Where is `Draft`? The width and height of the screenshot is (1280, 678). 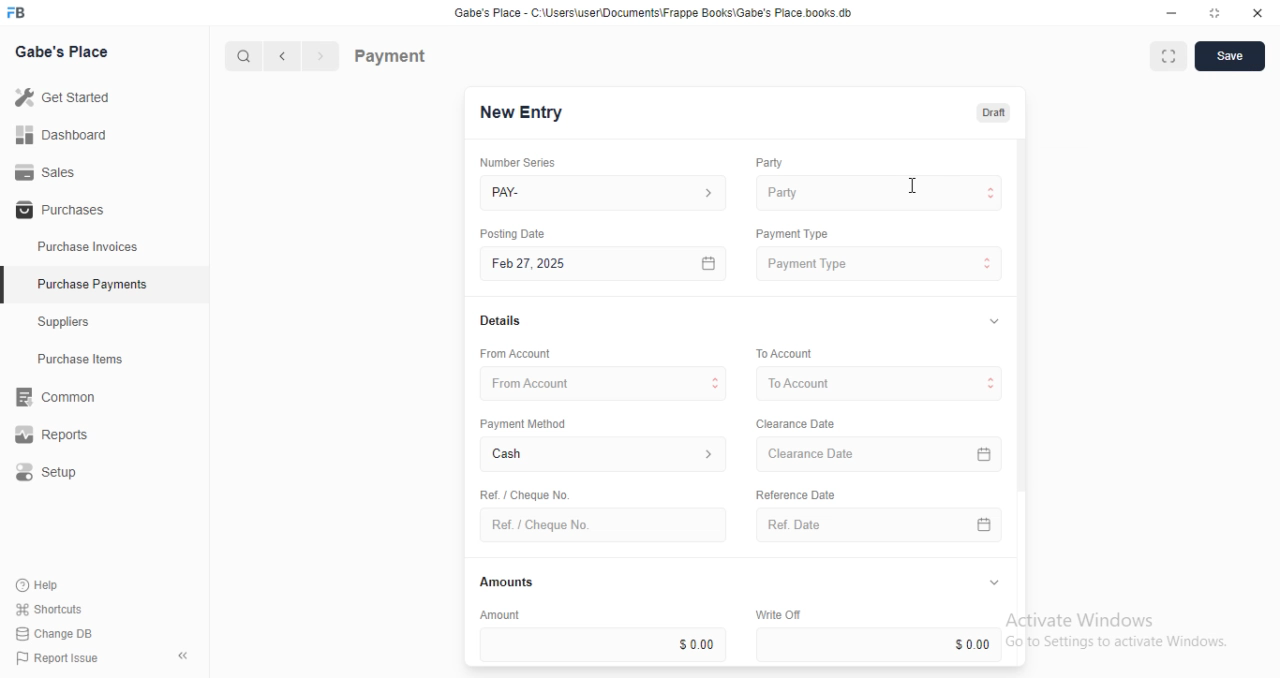
Draft is located at coordinates (990, 111).